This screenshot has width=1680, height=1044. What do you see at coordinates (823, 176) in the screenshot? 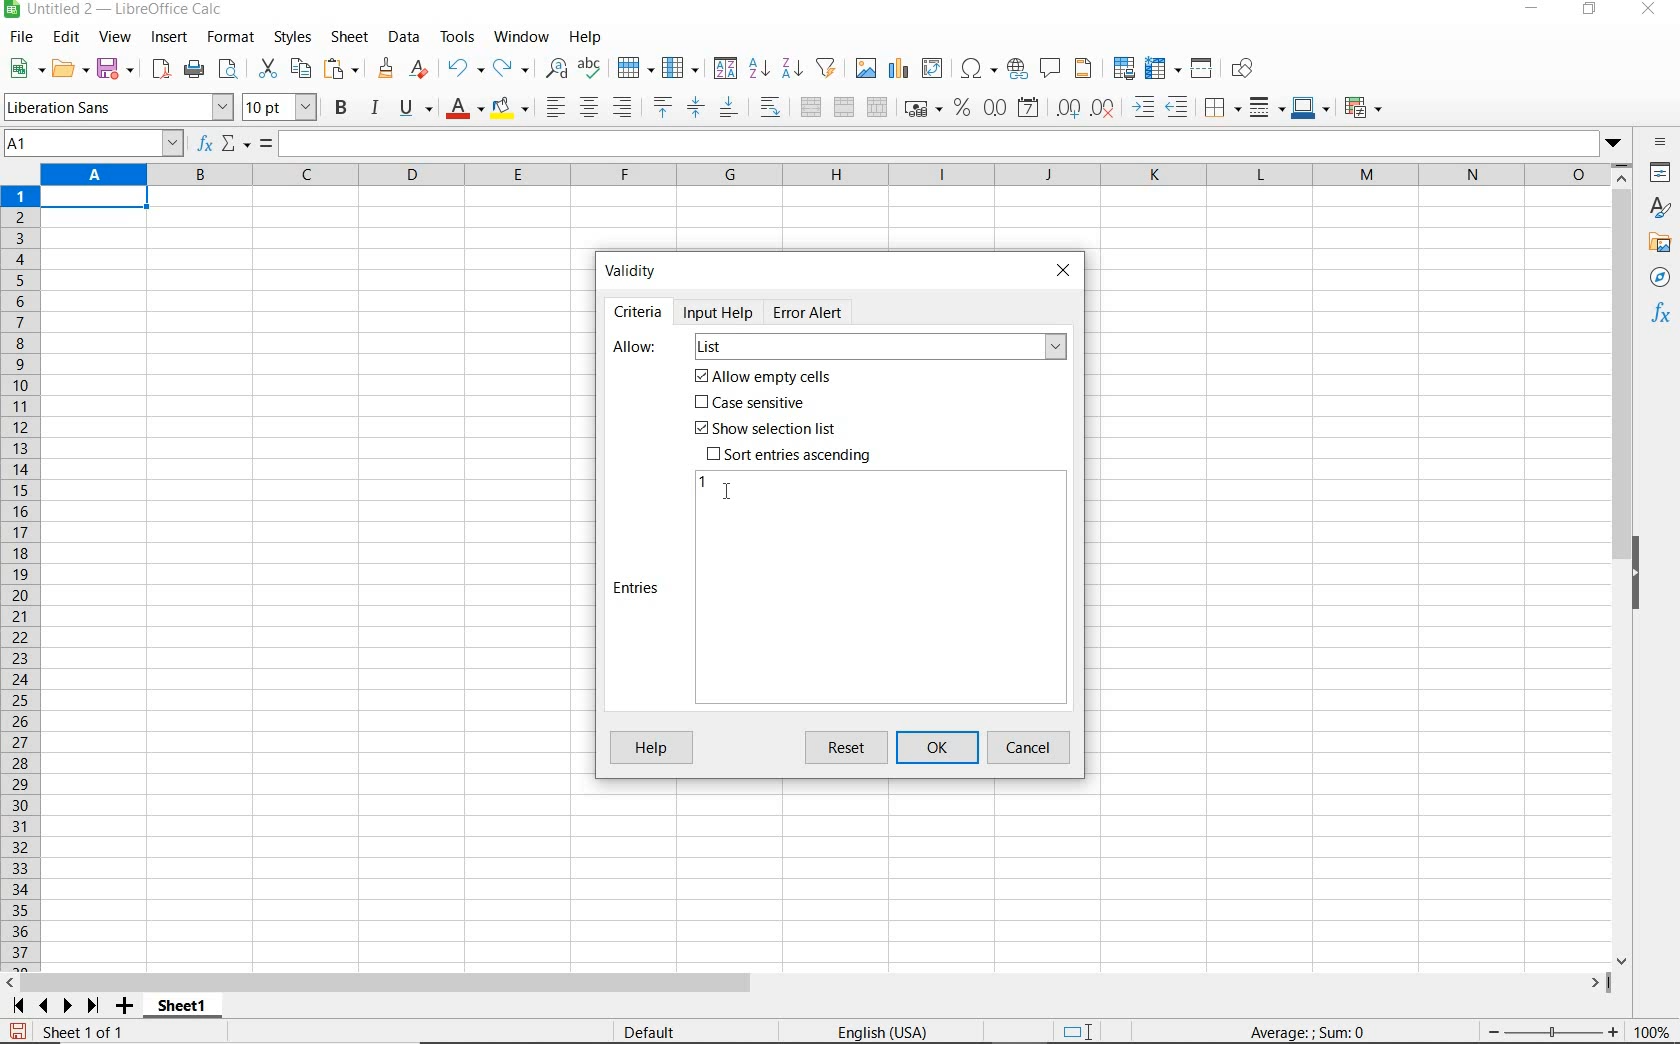
I see `columns` at bounding box center [823, 176].